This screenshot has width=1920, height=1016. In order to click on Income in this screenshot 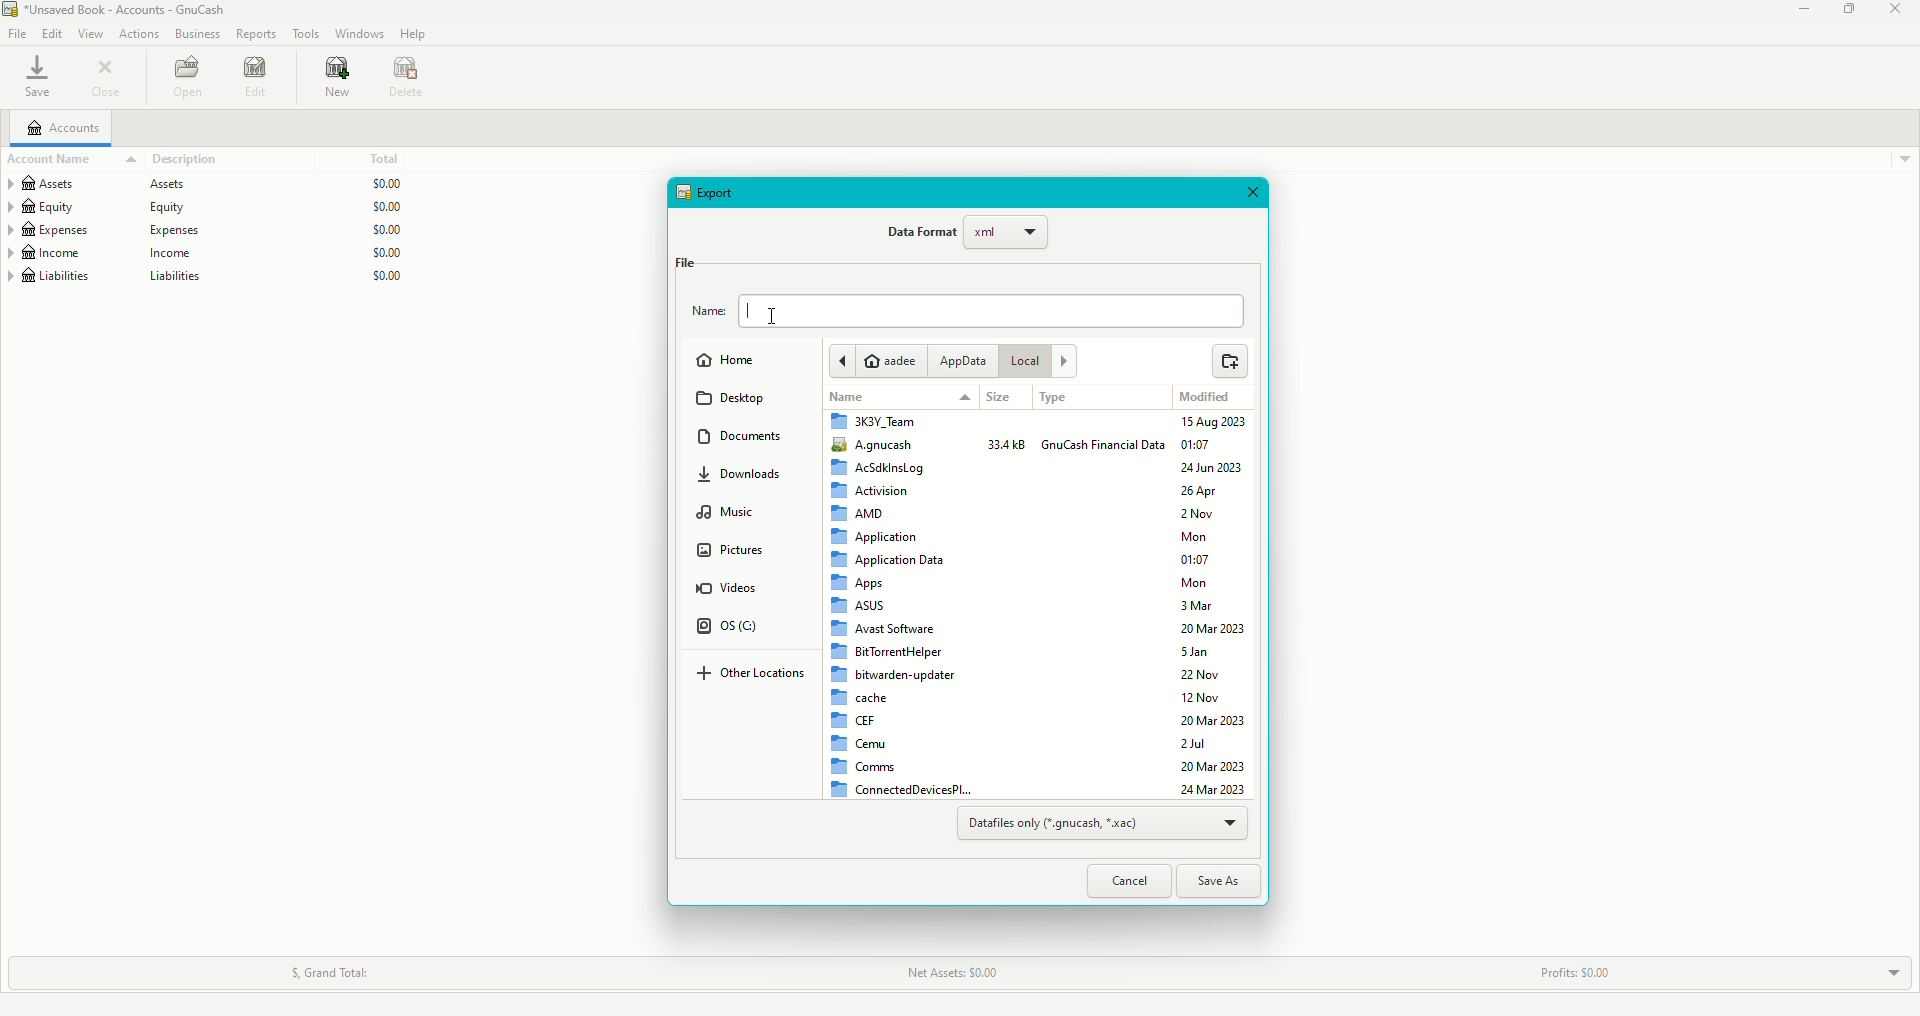, I will do `click(211, 253)`.